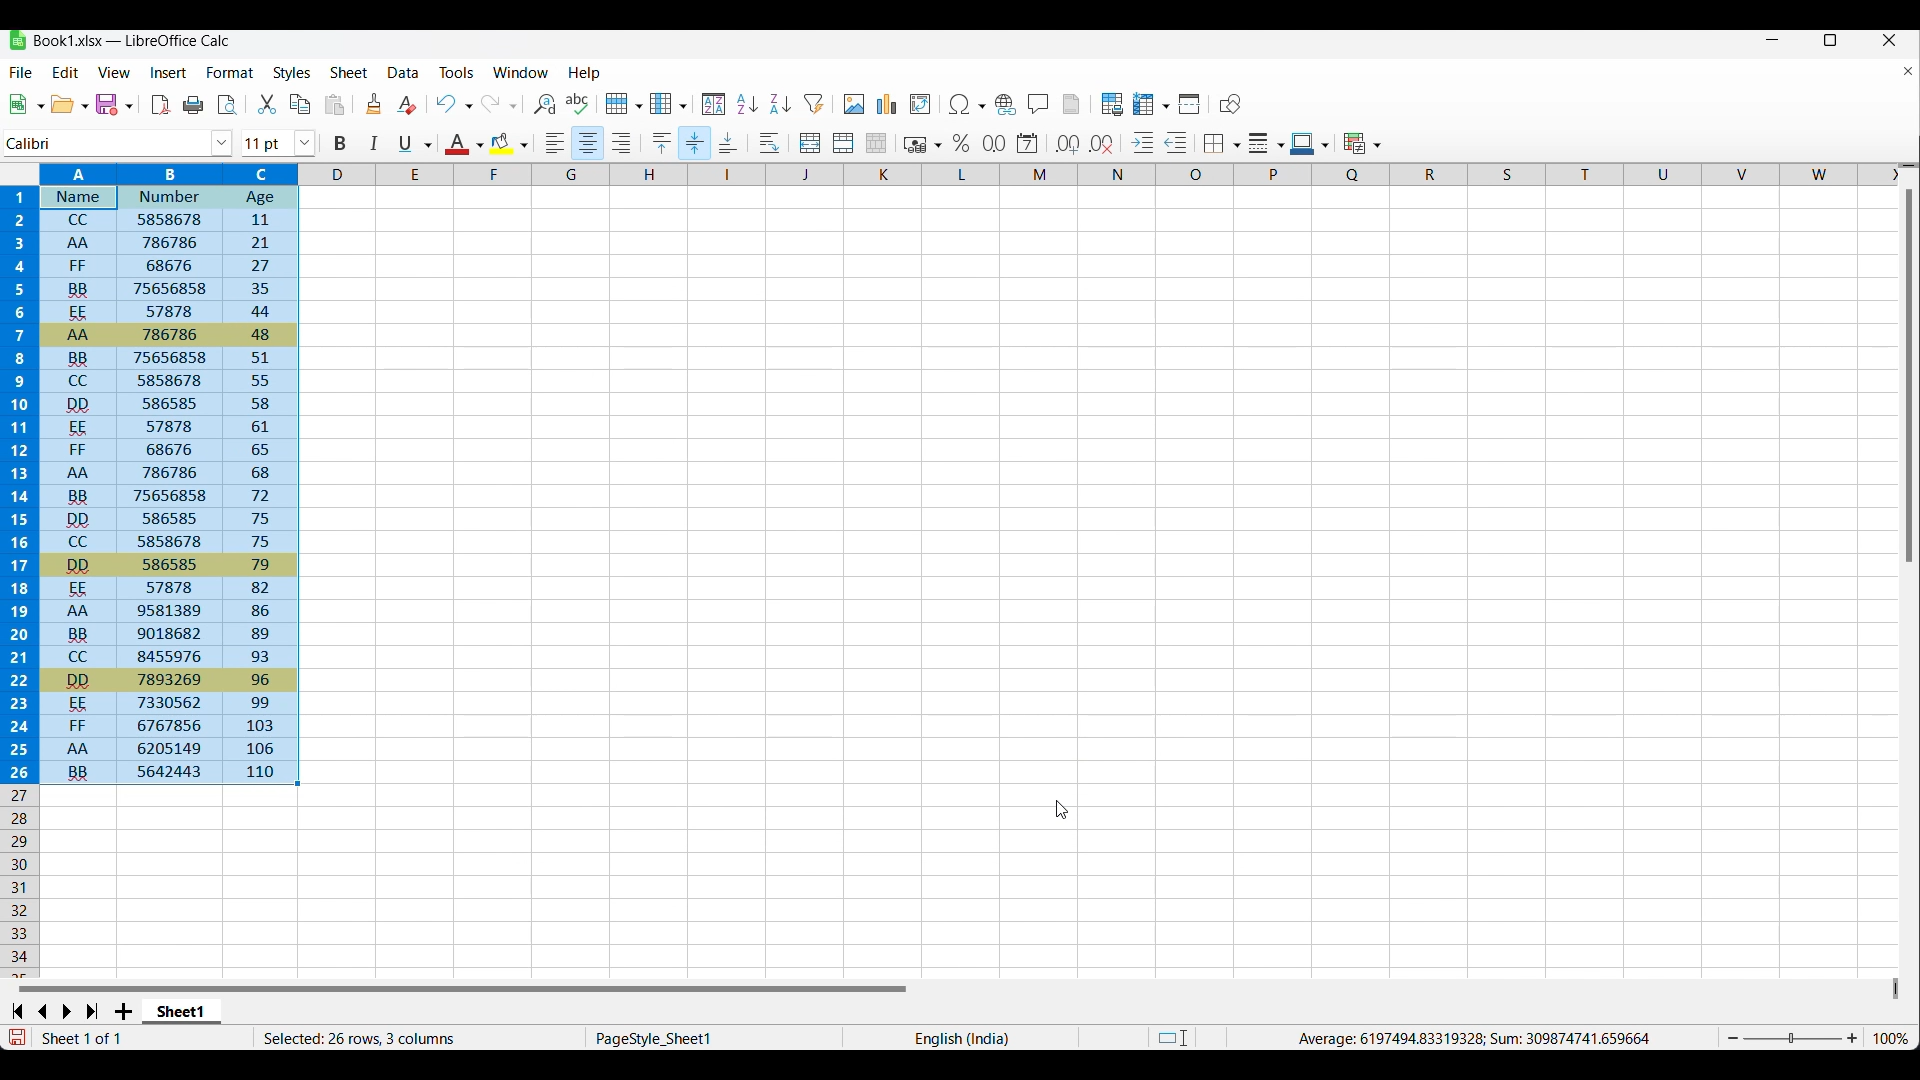 The width and height of the screenshot is (1920, 1080). I want to click on Close document, so click(1908, 71).